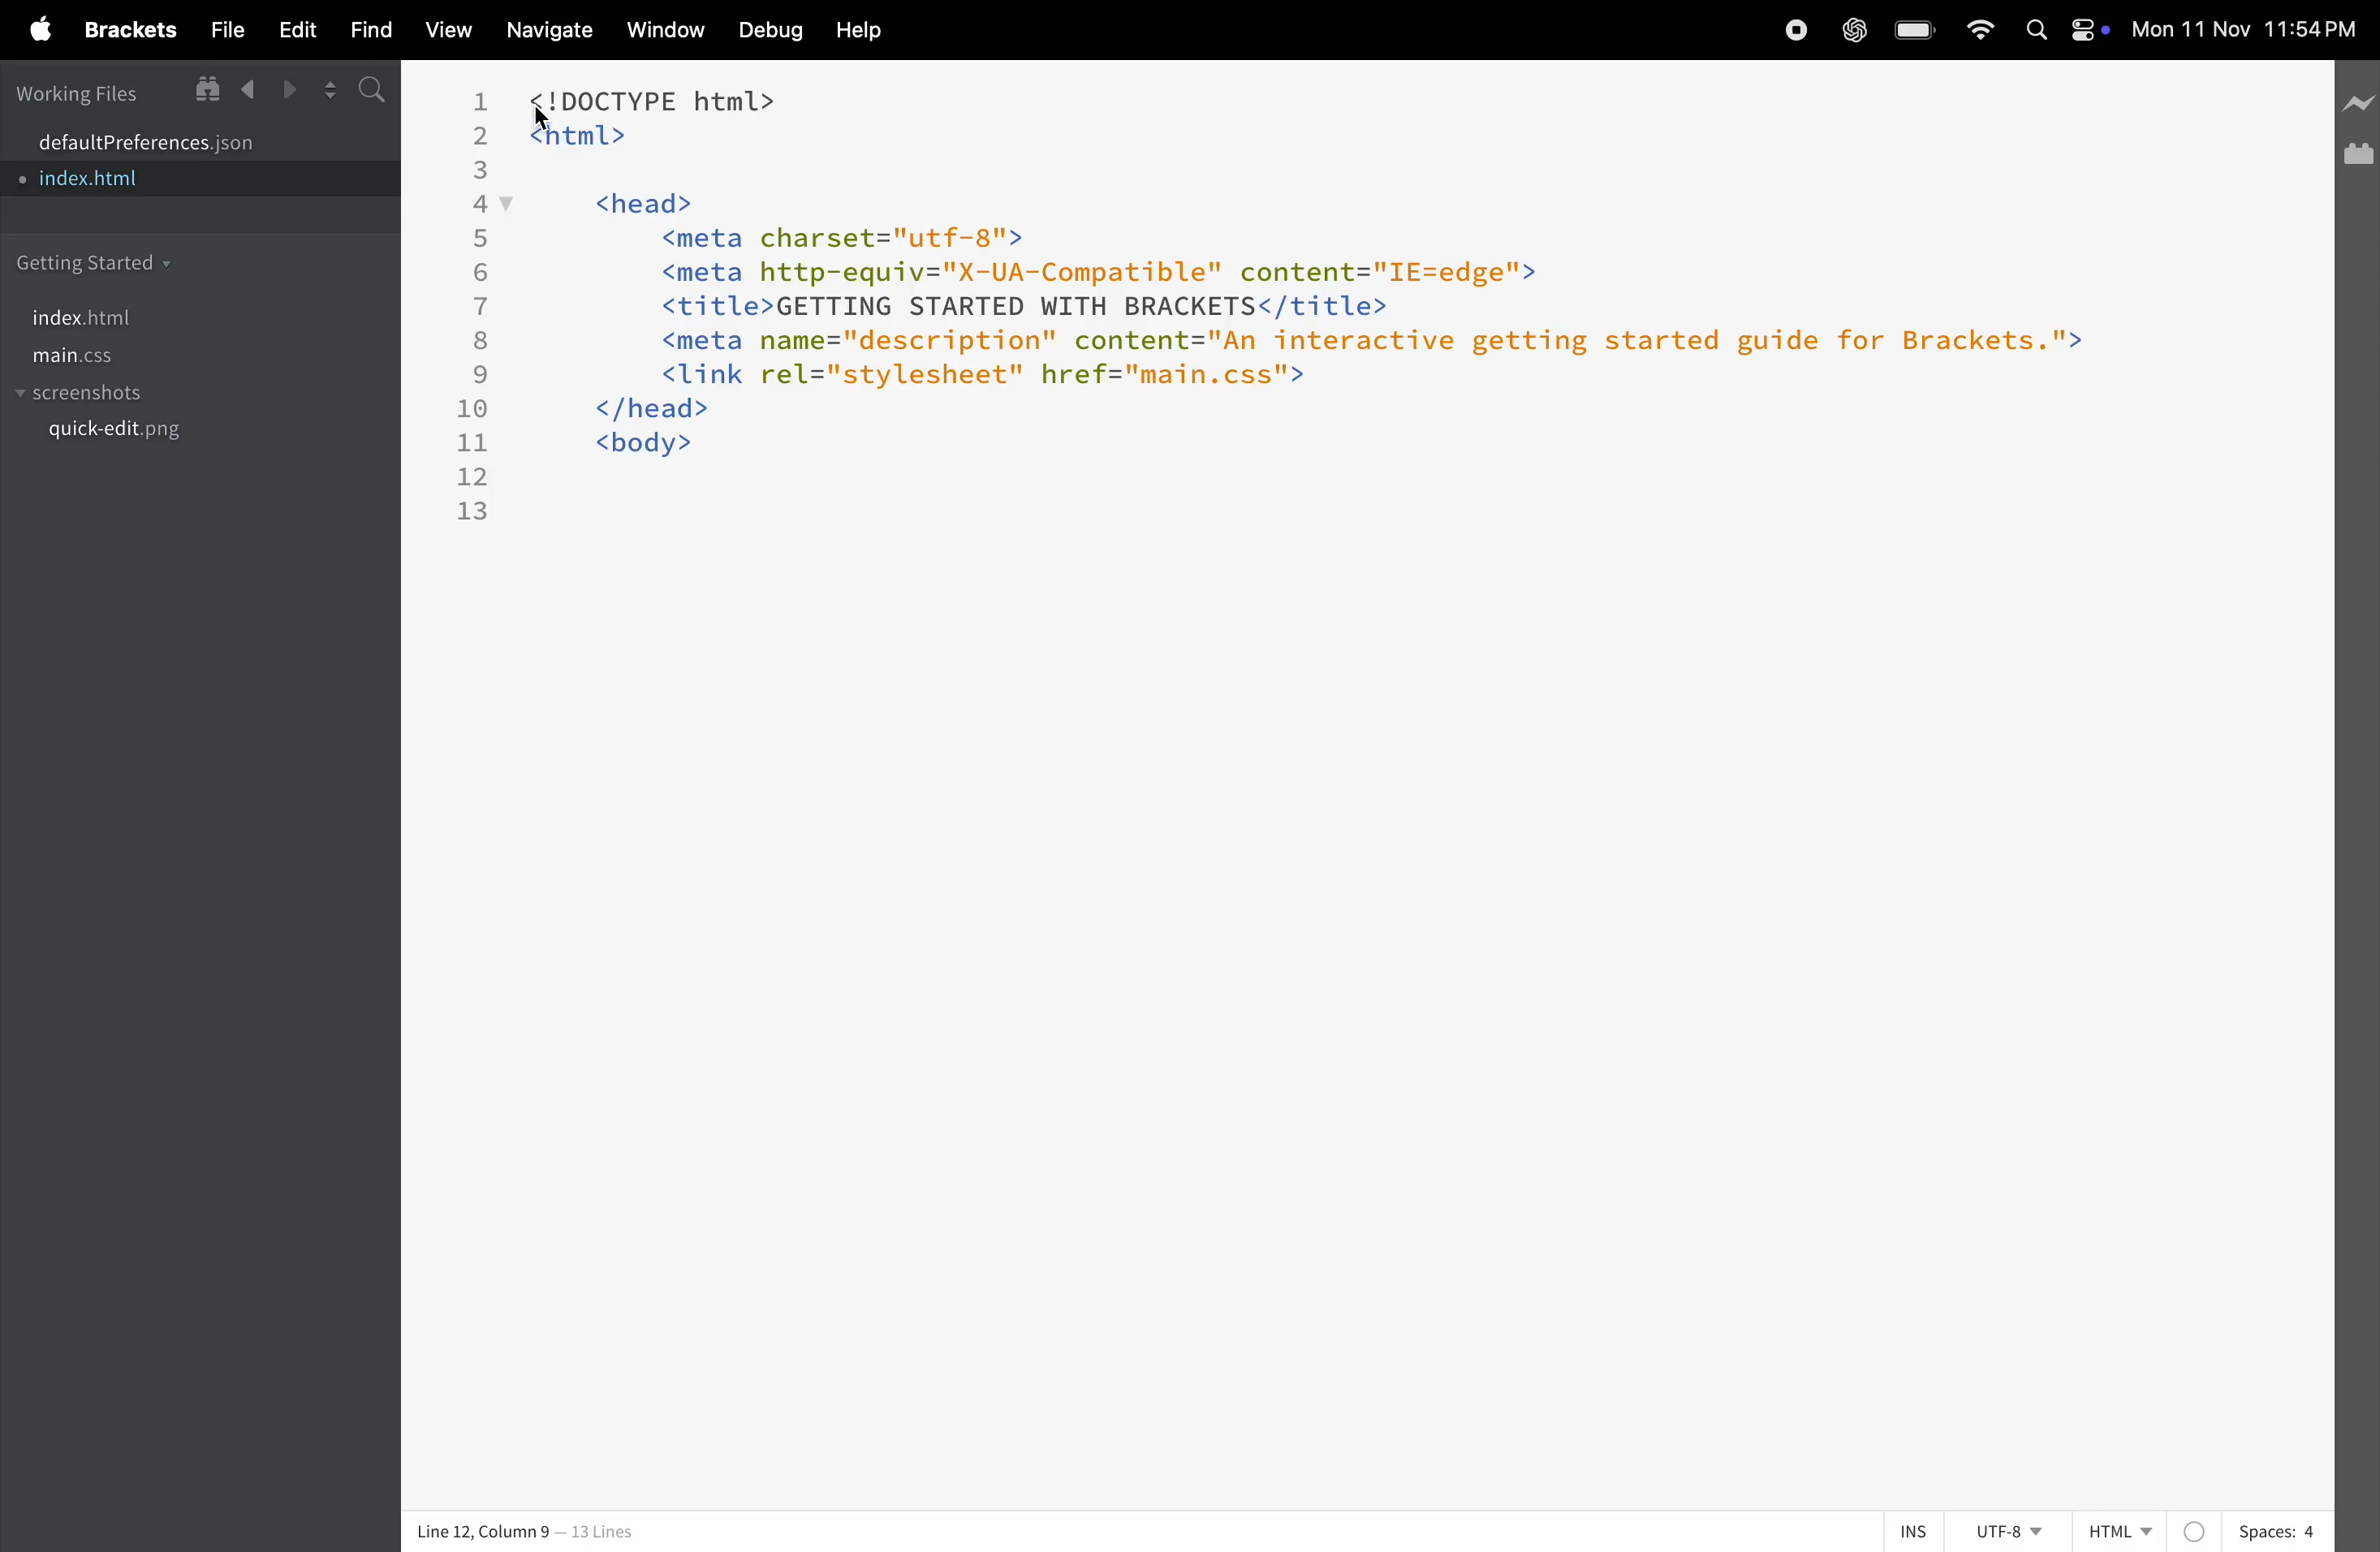 The image size is (2380, 1552). What do you see at coordinates (475, 513) in the screenshot?
I see `13` at bounding box center [475, 513].